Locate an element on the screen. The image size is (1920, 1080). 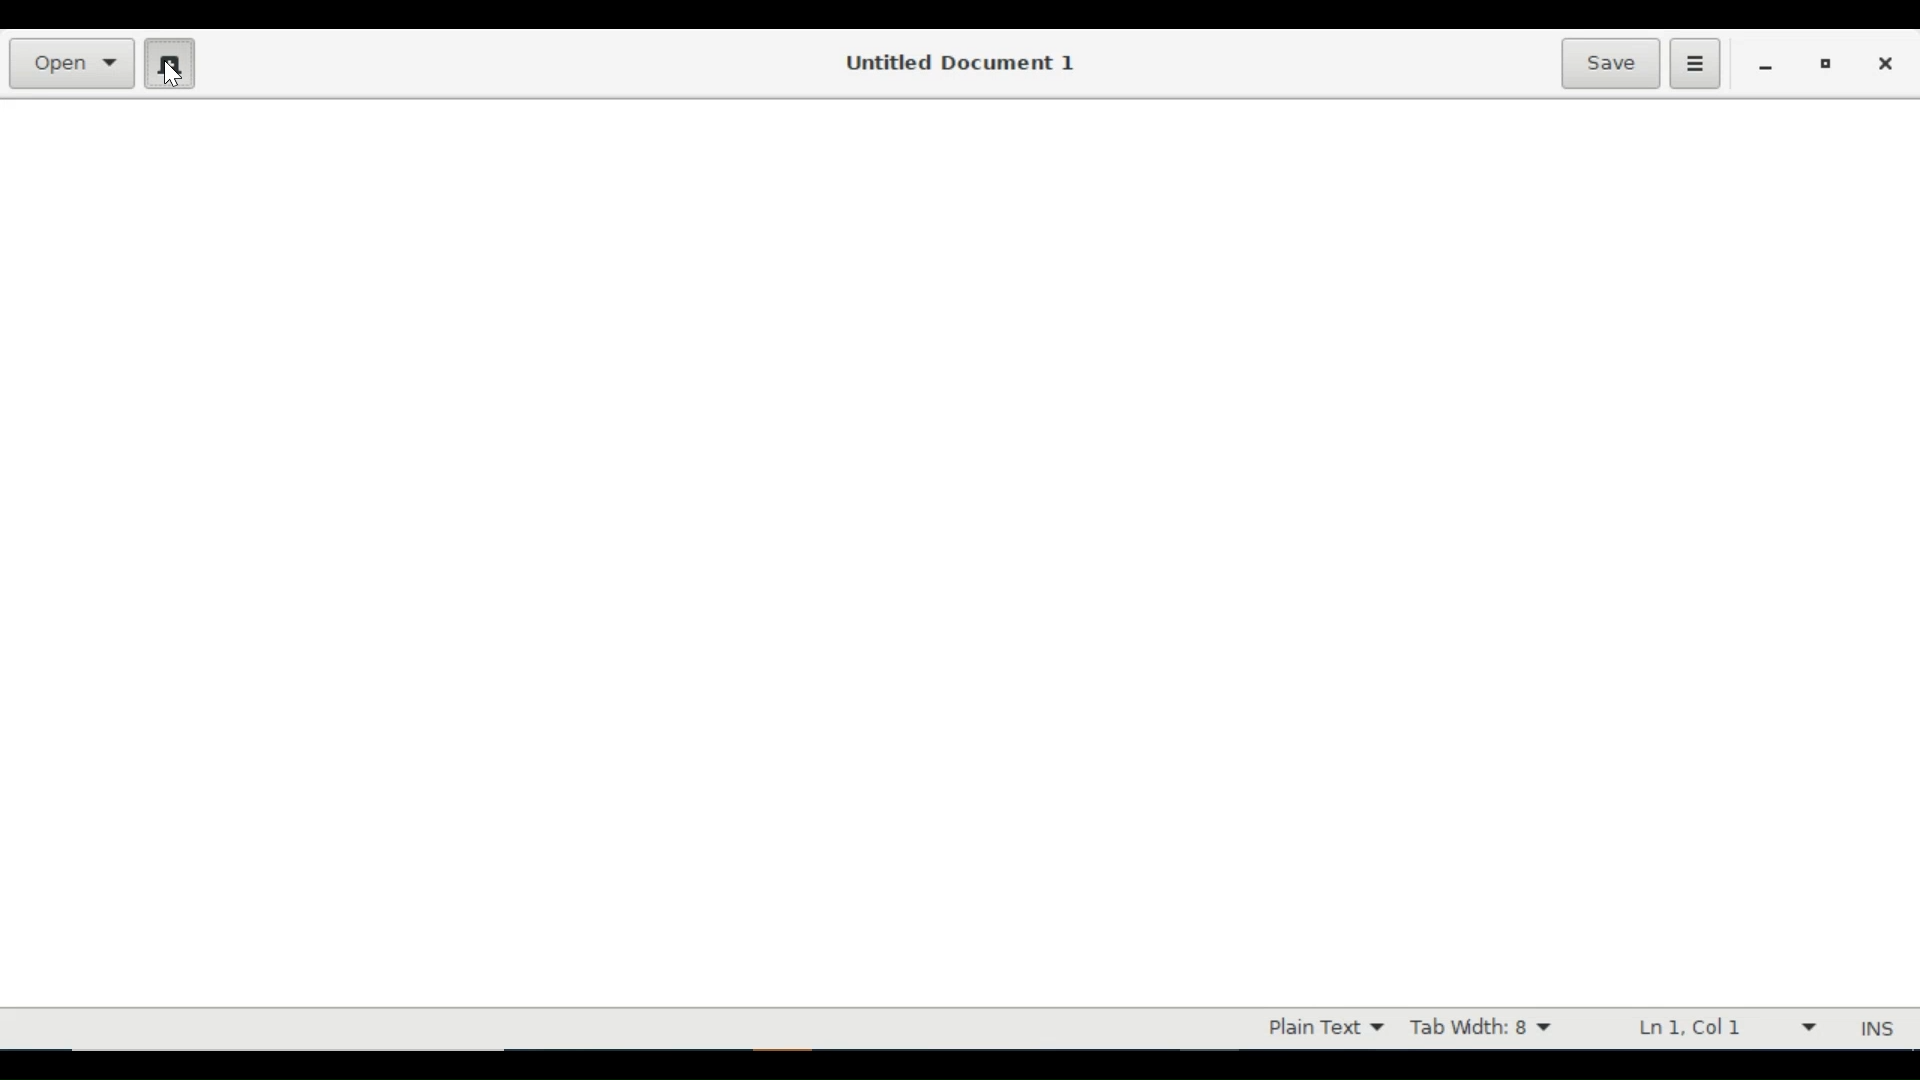
Tab Width 8 is located at coordinates (1485, 1027).